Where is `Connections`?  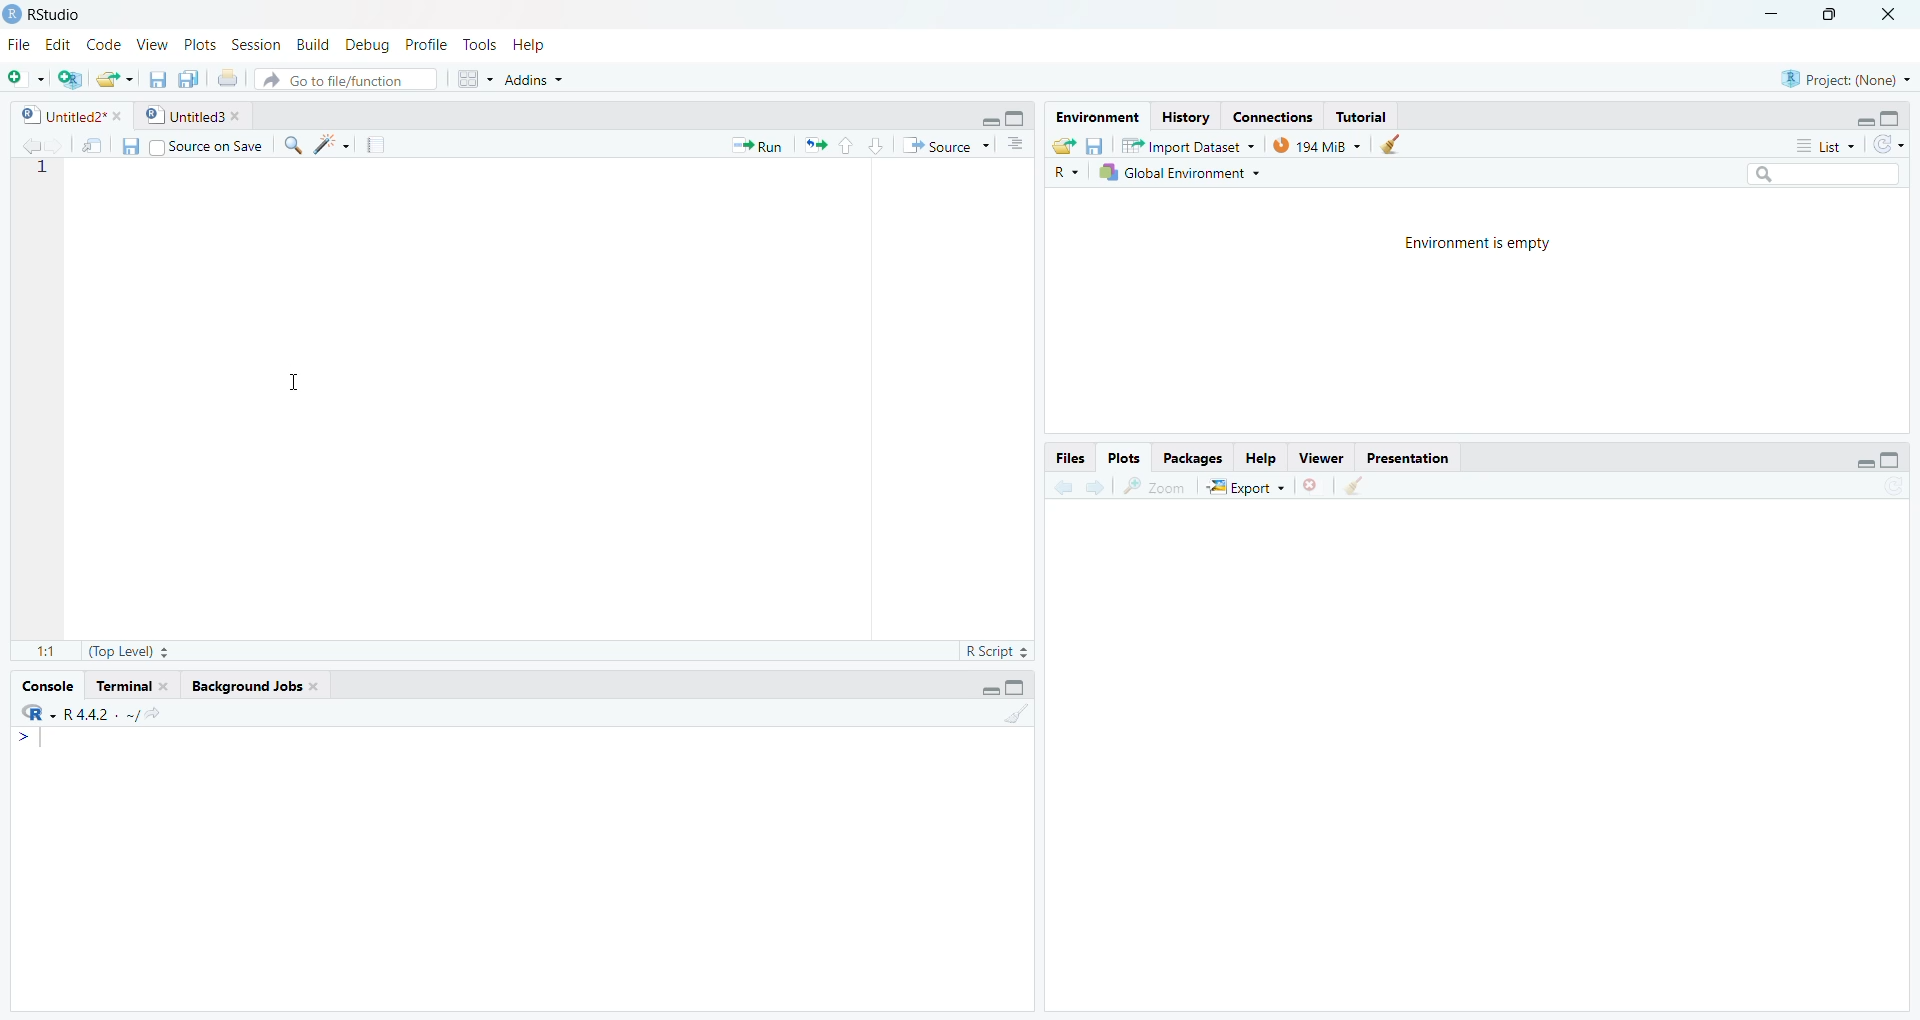
Connections is located at coordinates (1275, 116).